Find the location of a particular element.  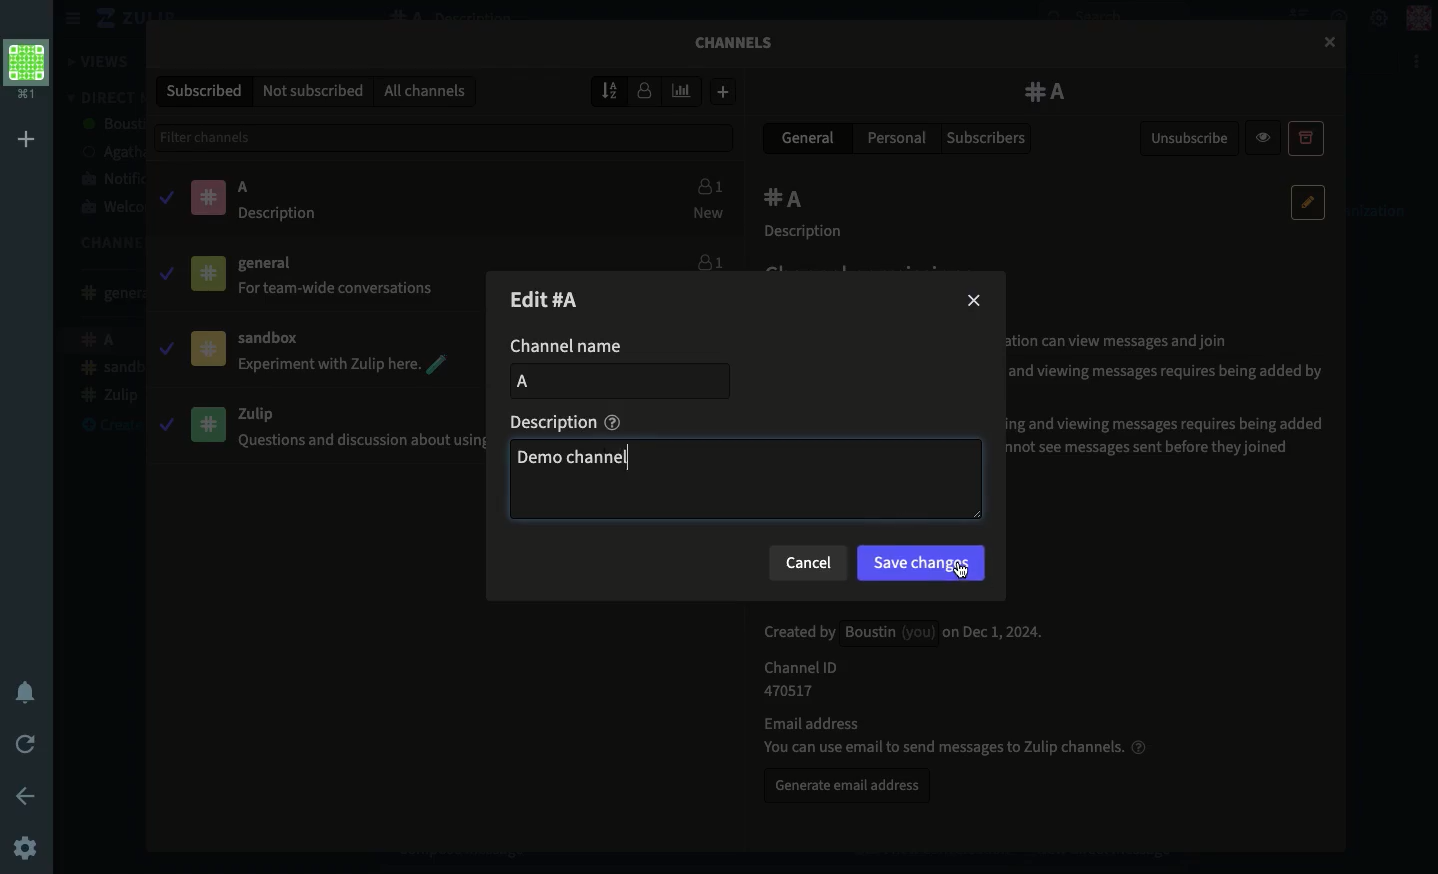

Generate email address is located at coordinates (848, 789).